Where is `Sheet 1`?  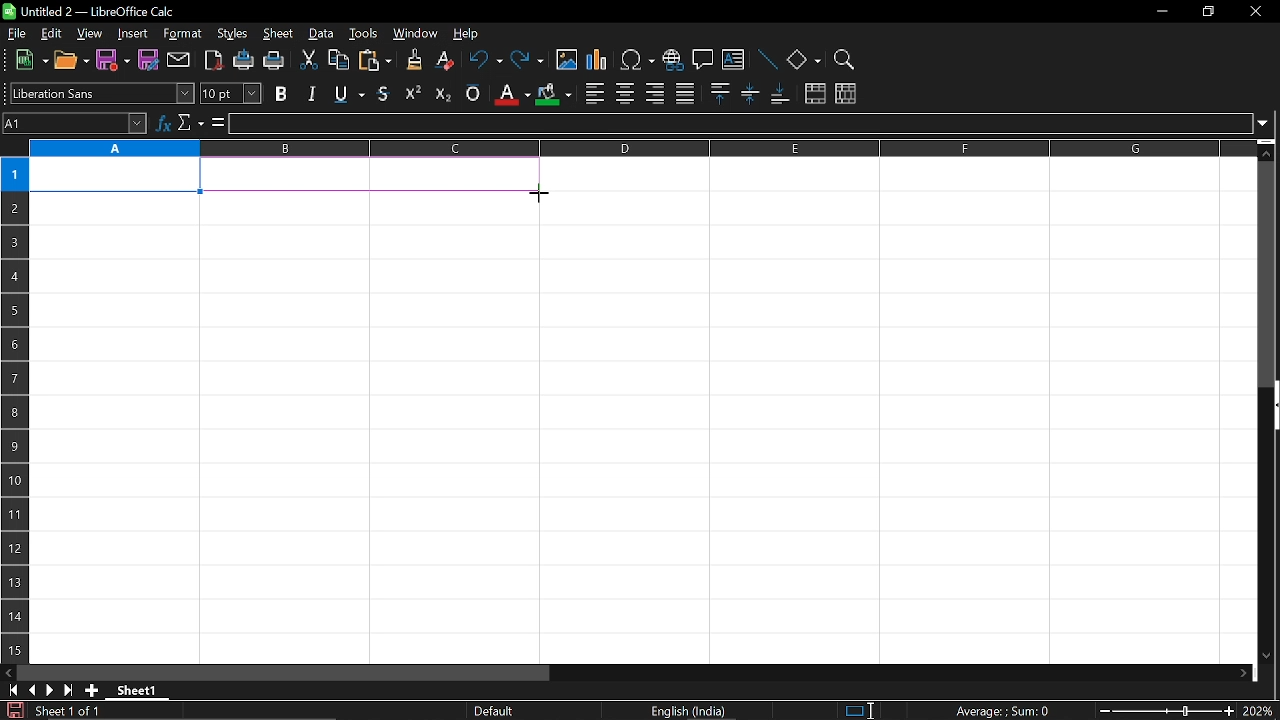
Sheet 1 is located at coordinates (137, 690).